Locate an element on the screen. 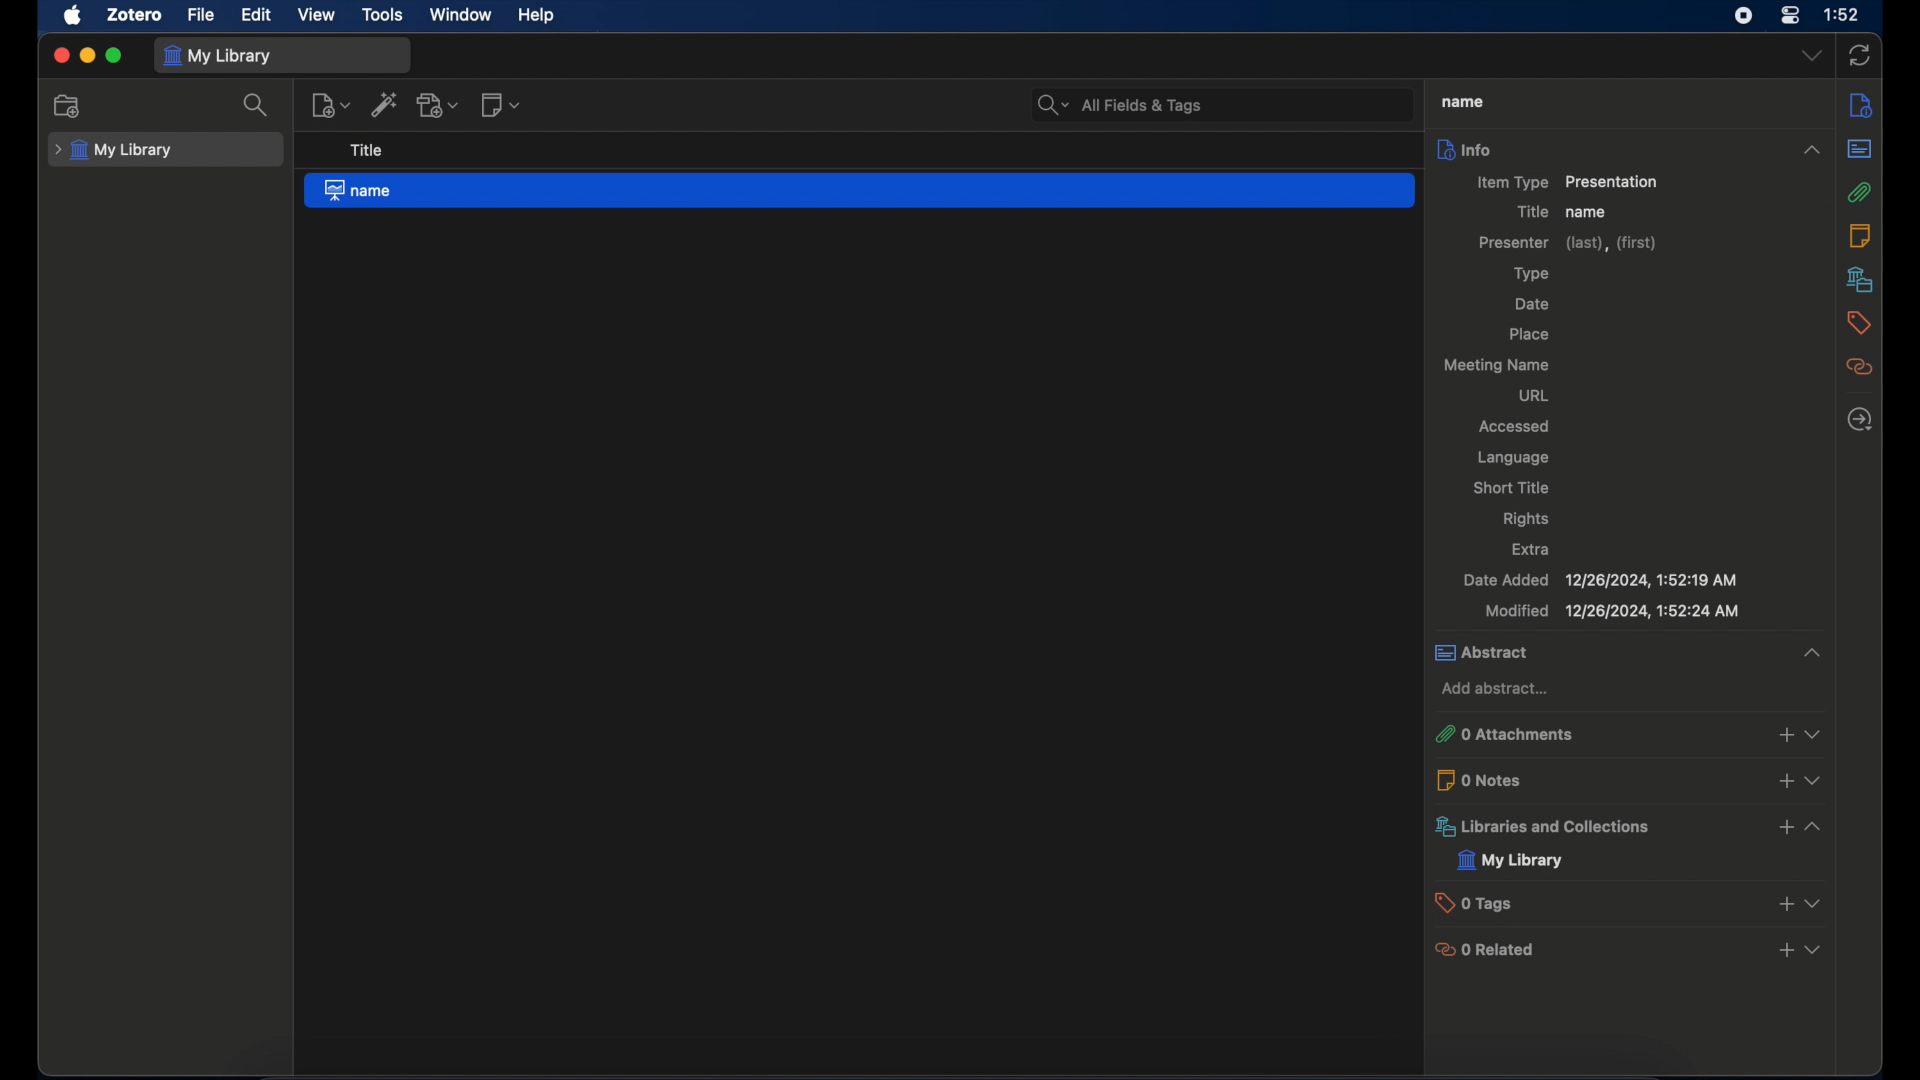  my library is located at coordinates (220, 56).